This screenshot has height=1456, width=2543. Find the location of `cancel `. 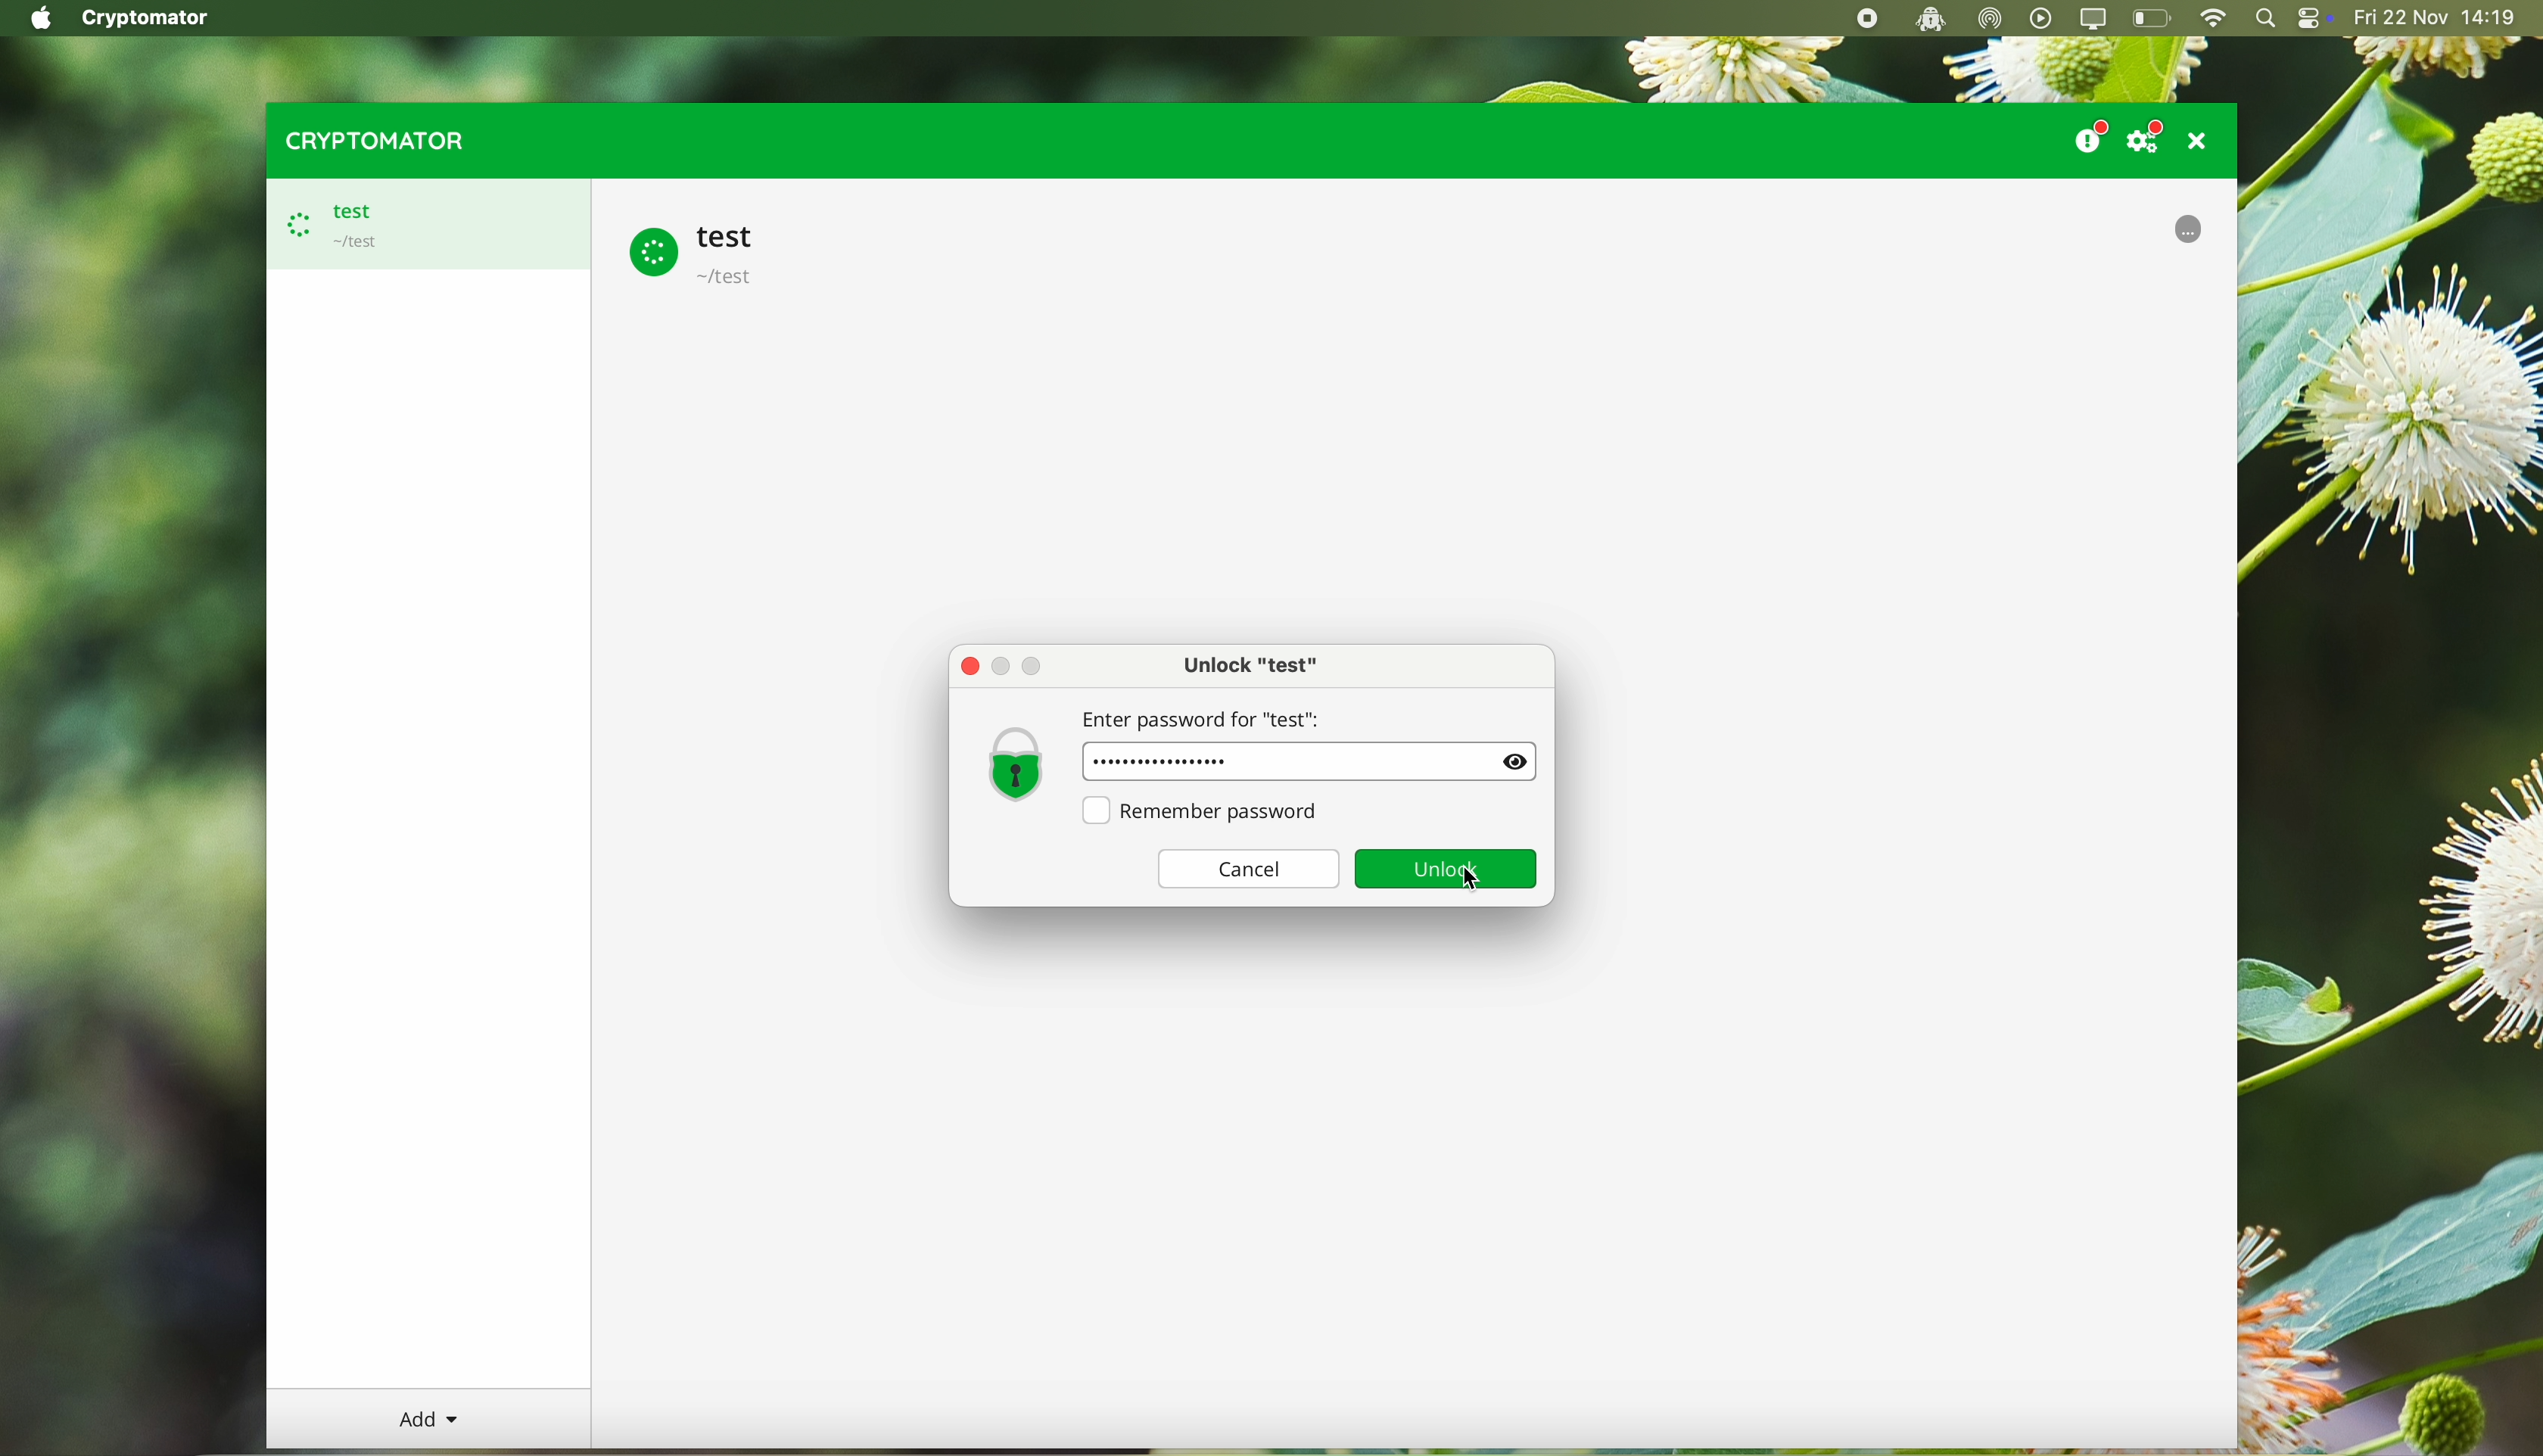

cancel  is located at coordinates (1247, 867).